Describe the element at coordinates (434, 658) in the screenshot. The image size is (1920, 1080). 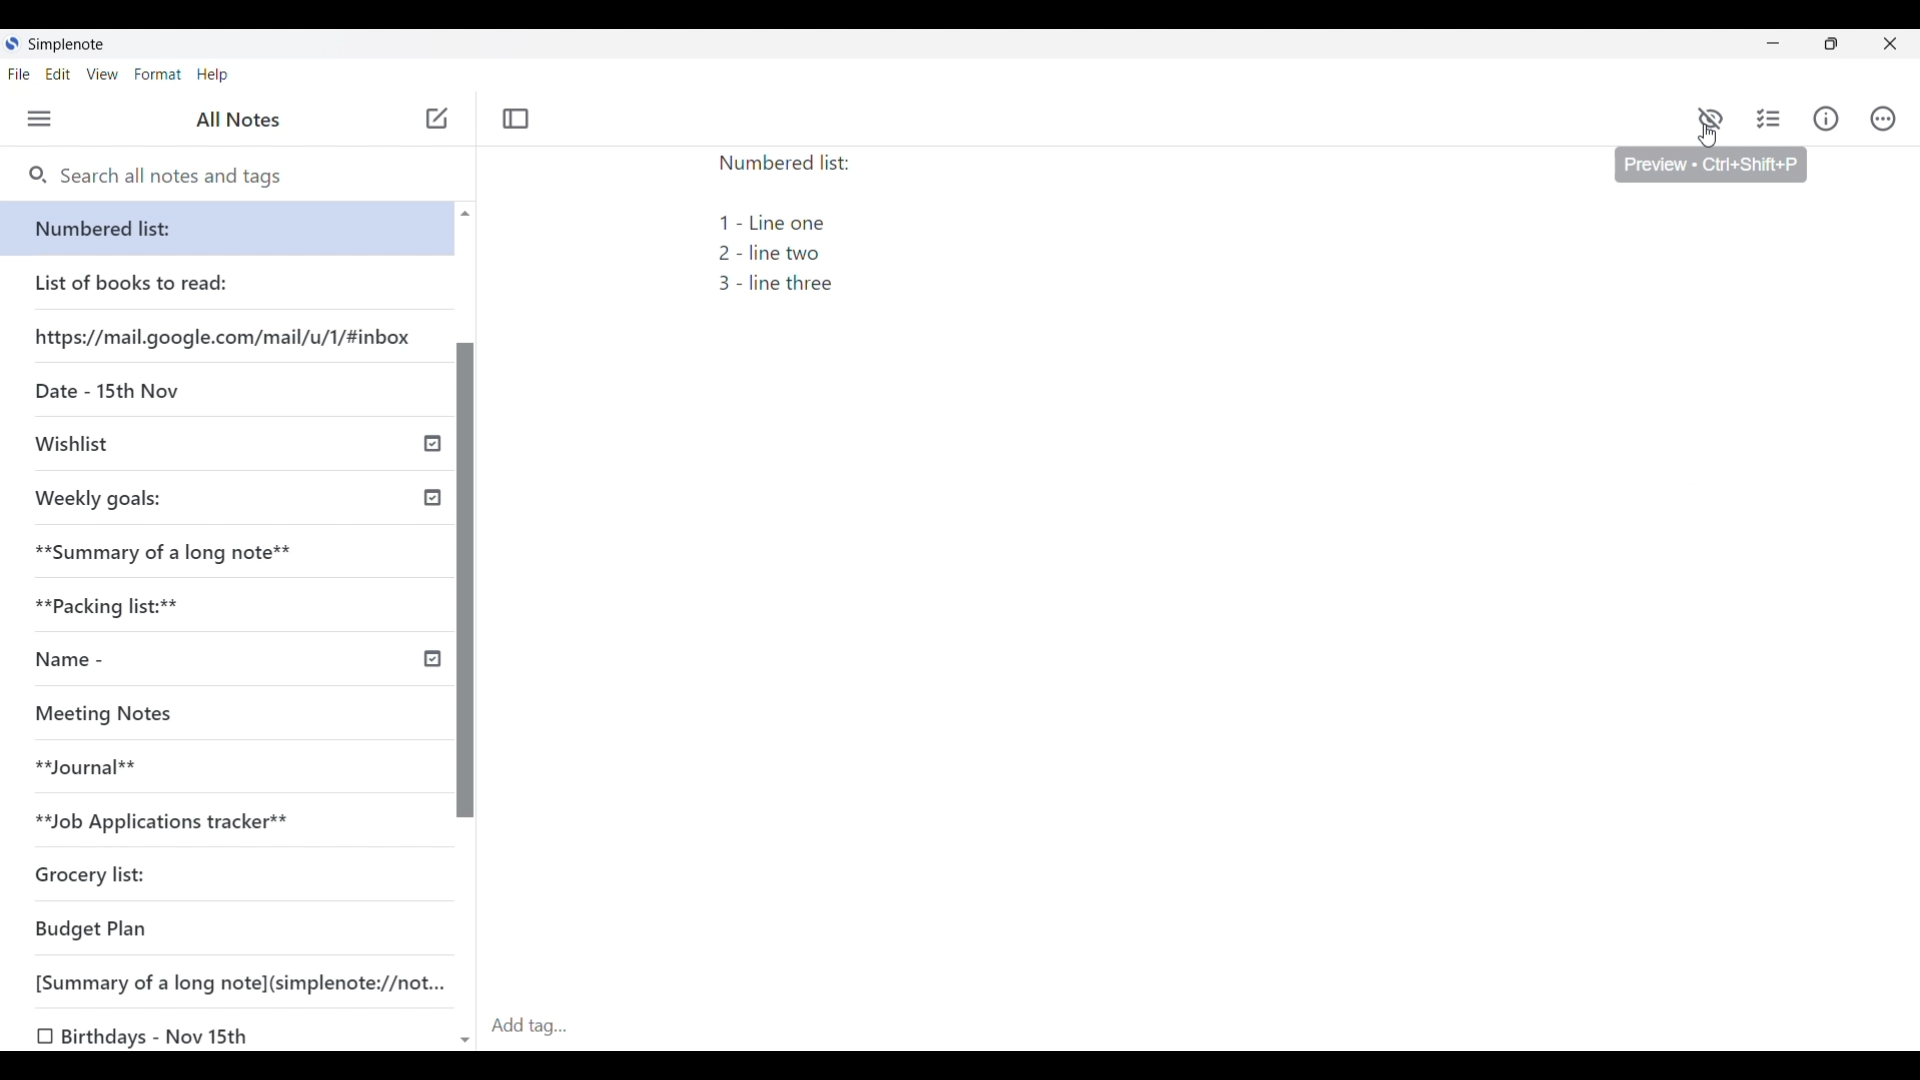
I see `timeline` at that location.